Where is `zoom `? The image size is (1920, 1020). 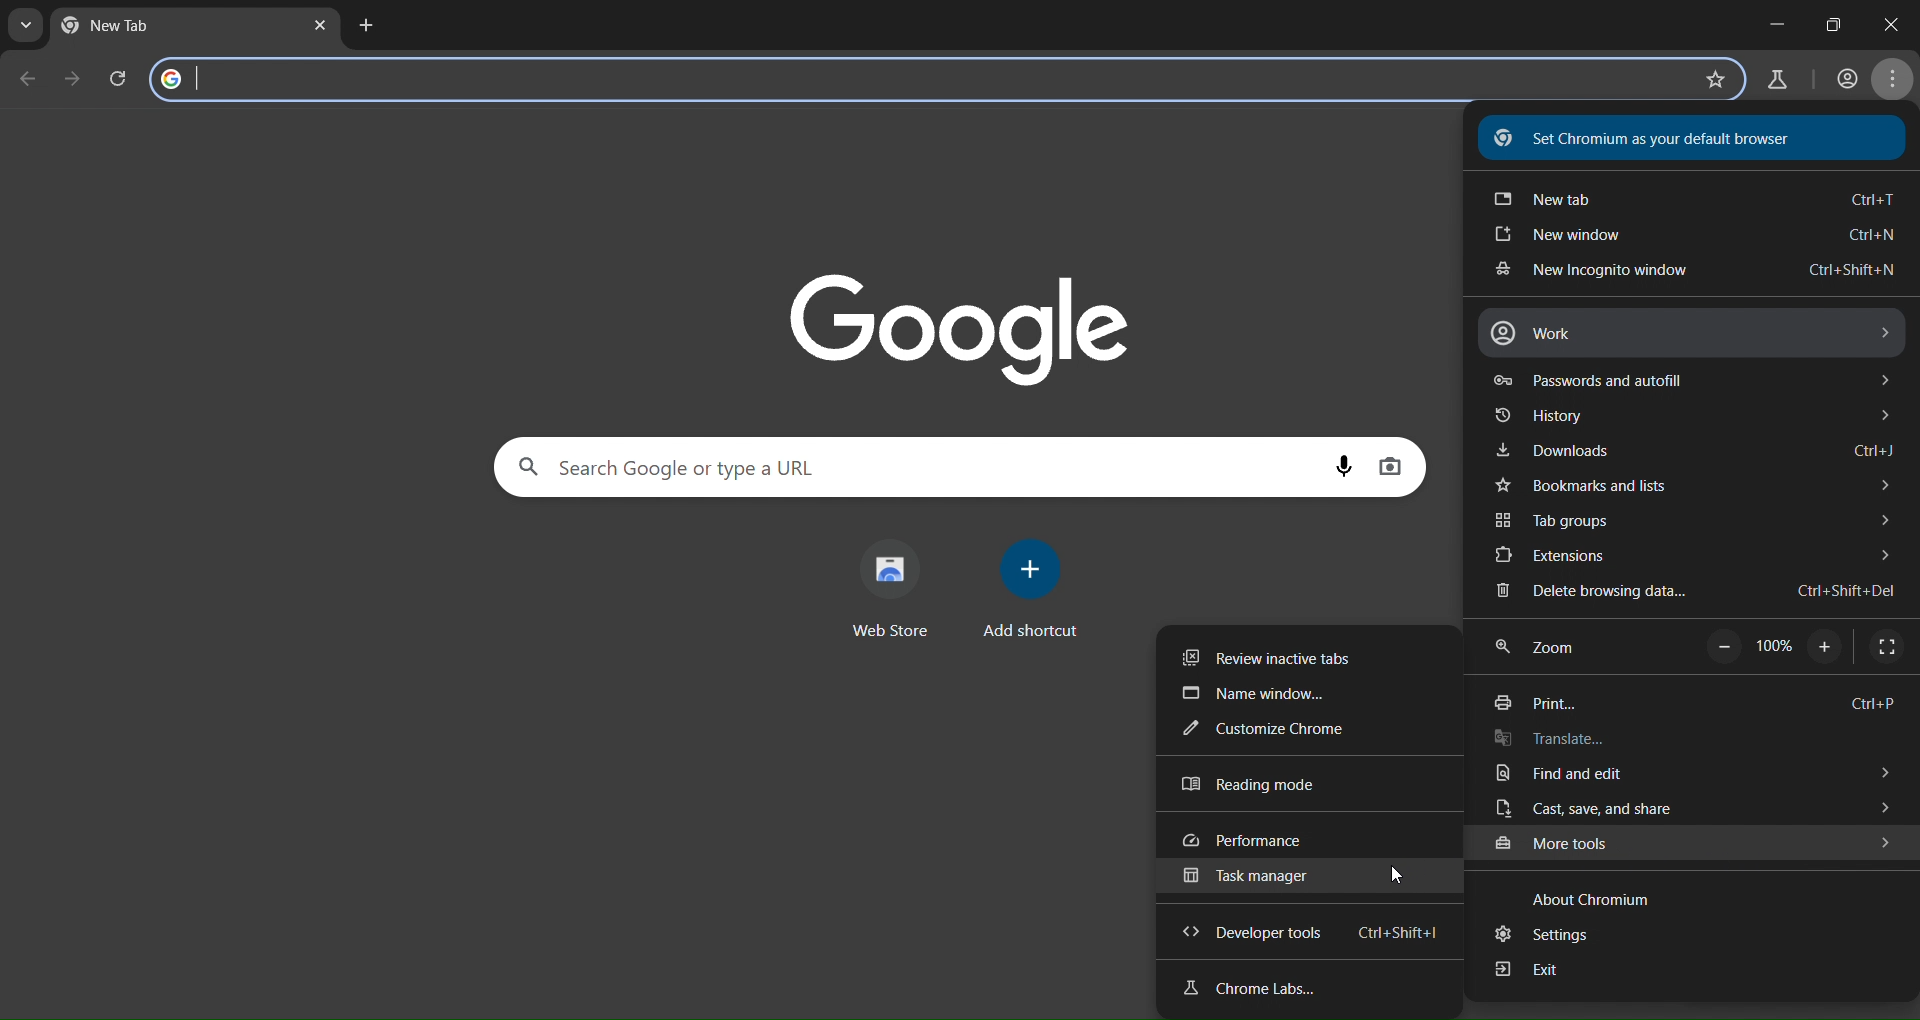 zoom  is located at coordinates (1702, 647).